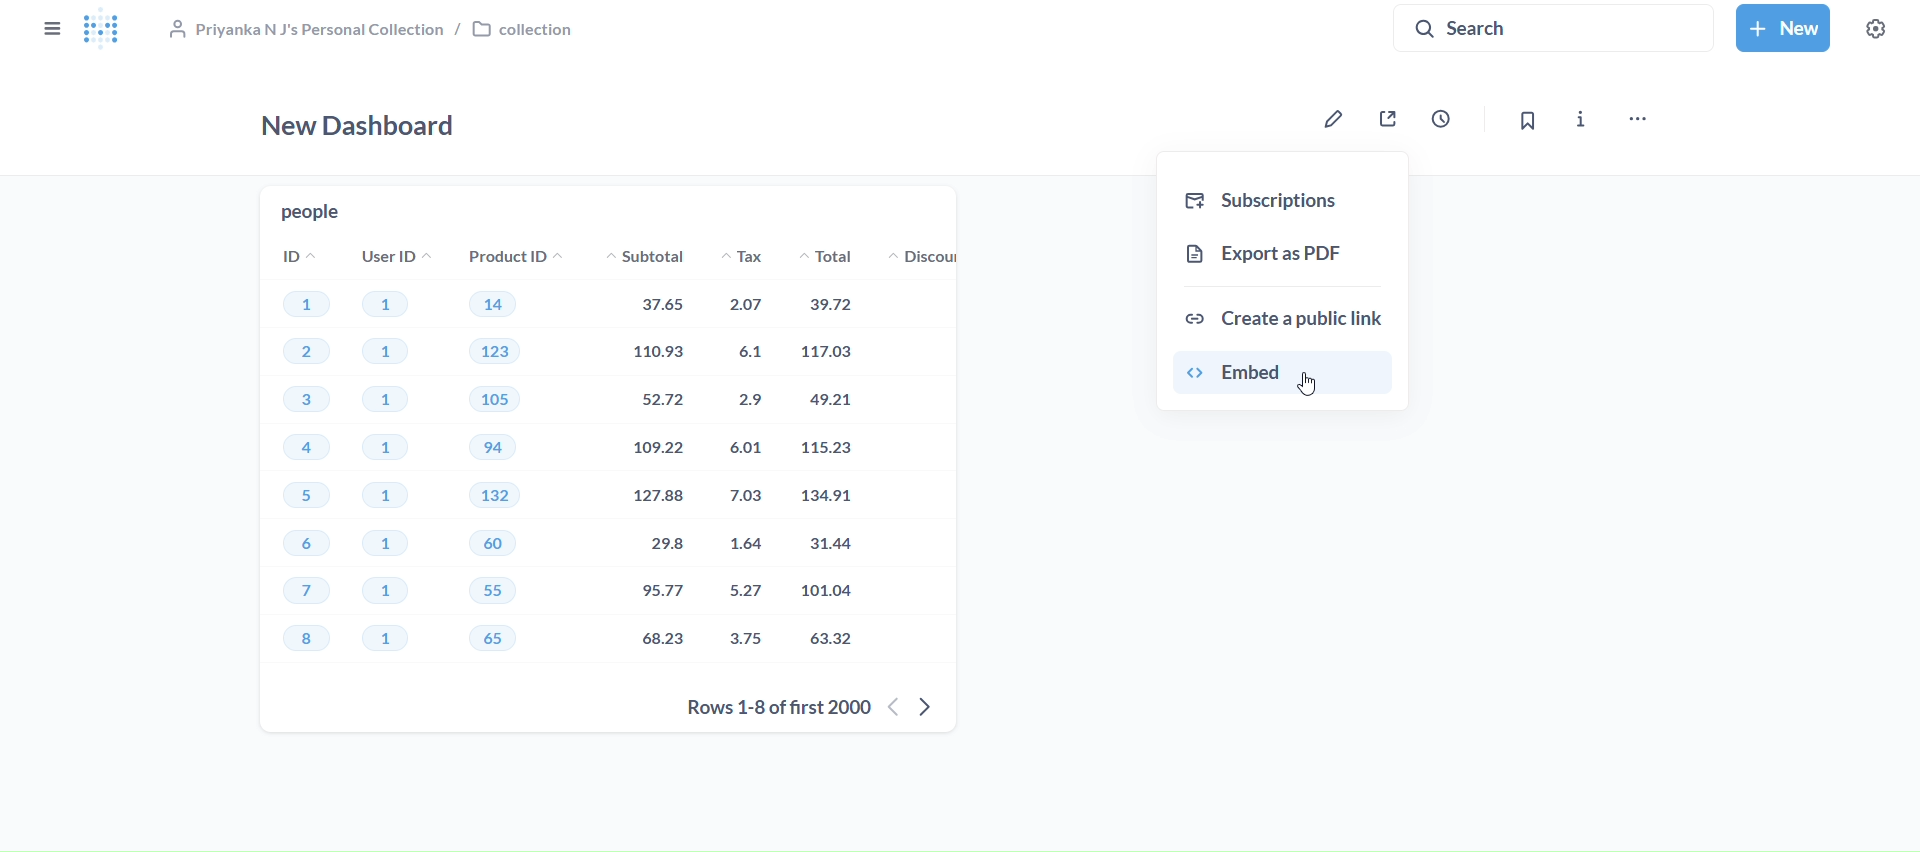  What do you see at coordinates (1284, 201) in the screenshot?
I see `subscriptions` at bounding box center [1284, 201].